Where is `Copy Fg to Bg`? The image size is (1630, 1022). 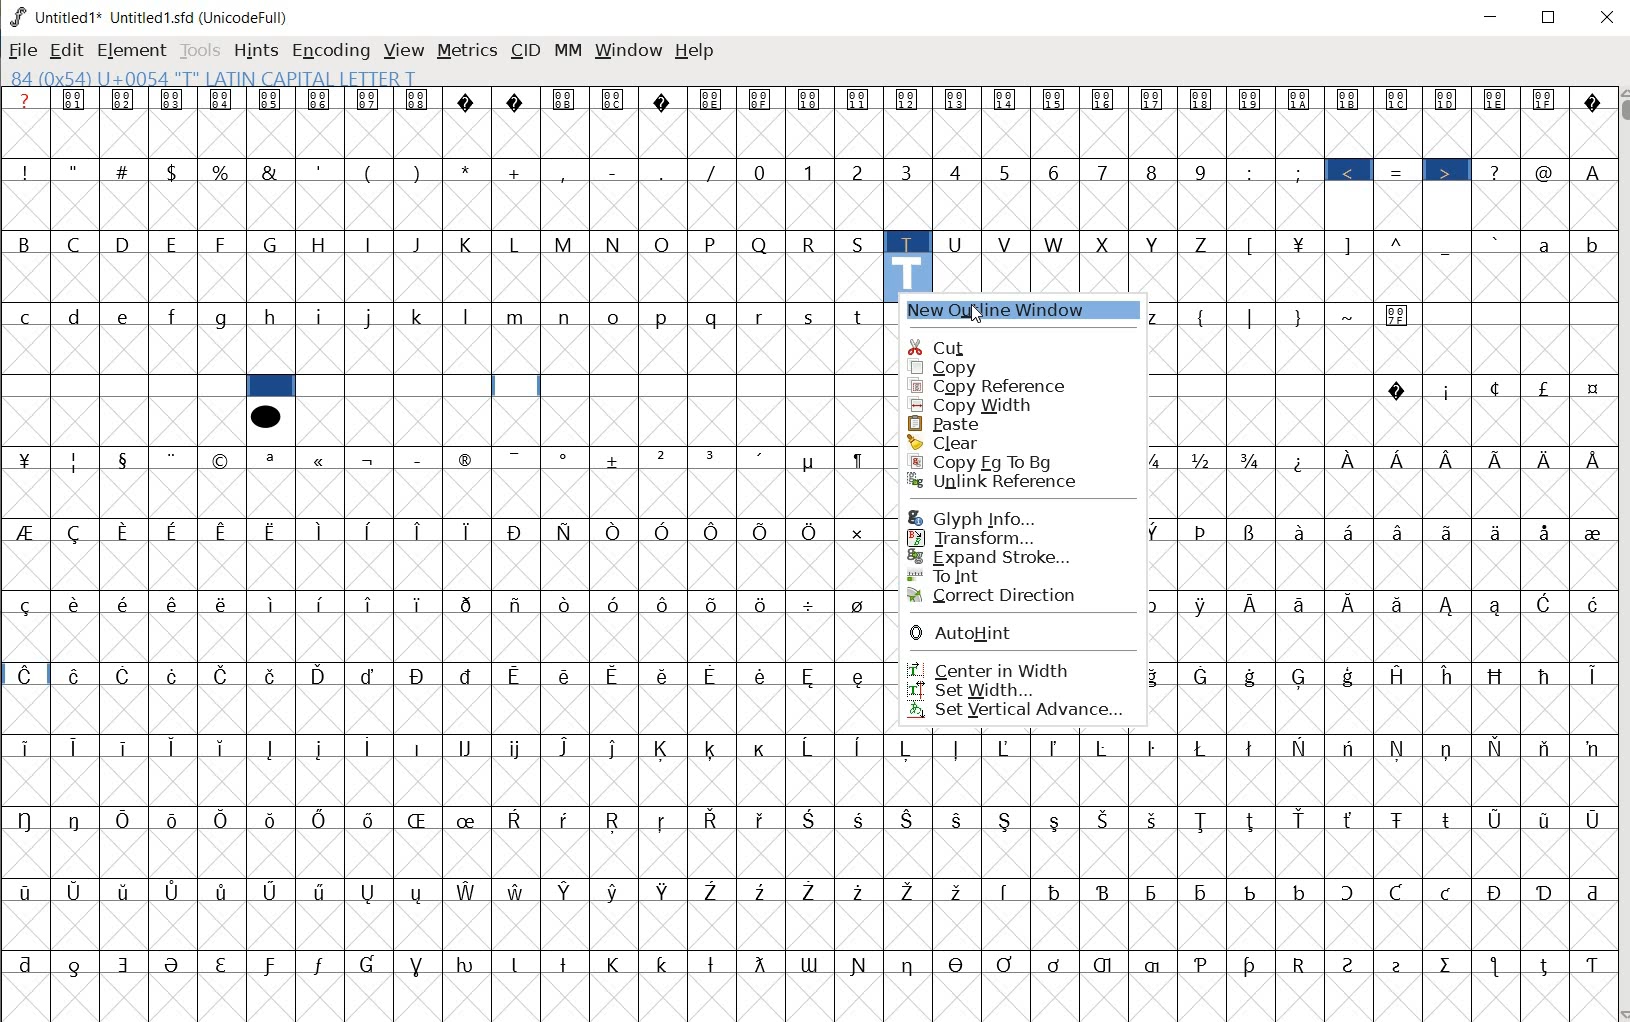
Copy Fg to Bg is located at coordinates (995, 461).